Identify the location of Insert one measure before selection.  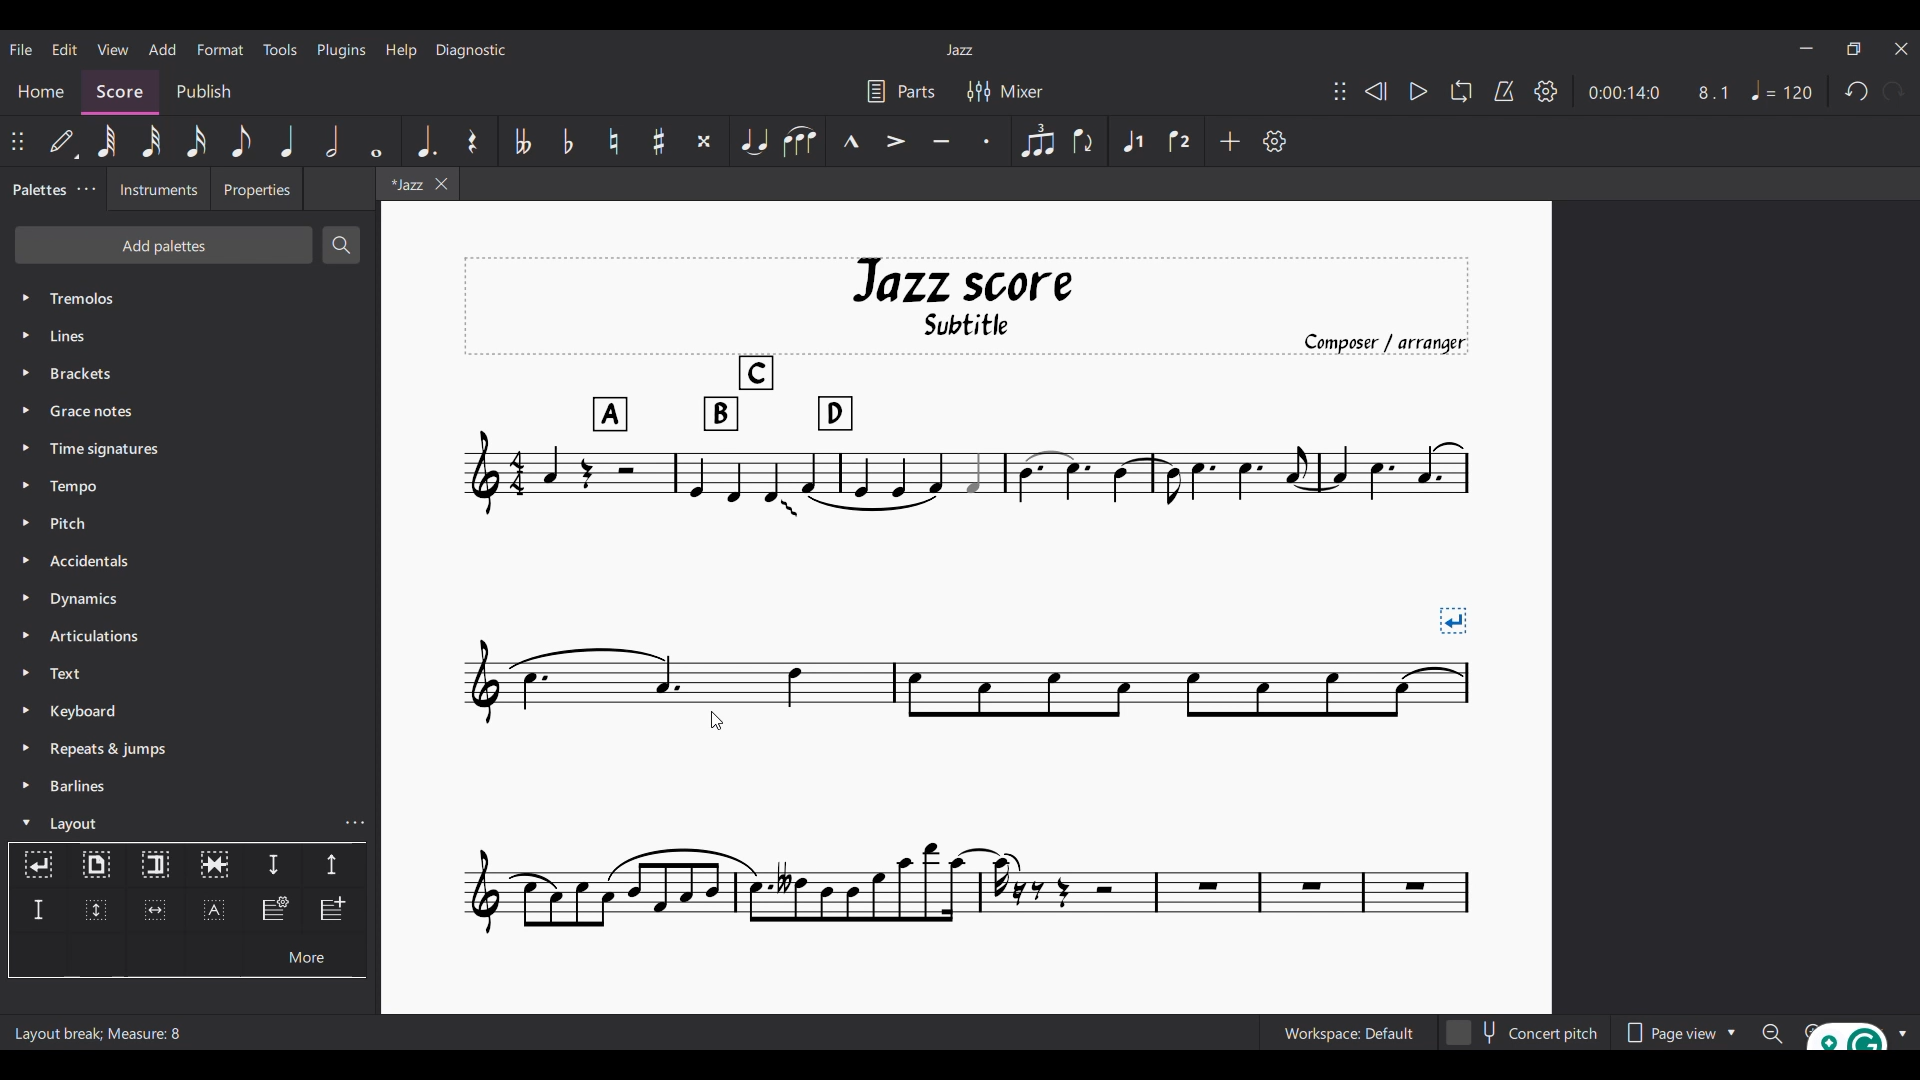
(335, 911).